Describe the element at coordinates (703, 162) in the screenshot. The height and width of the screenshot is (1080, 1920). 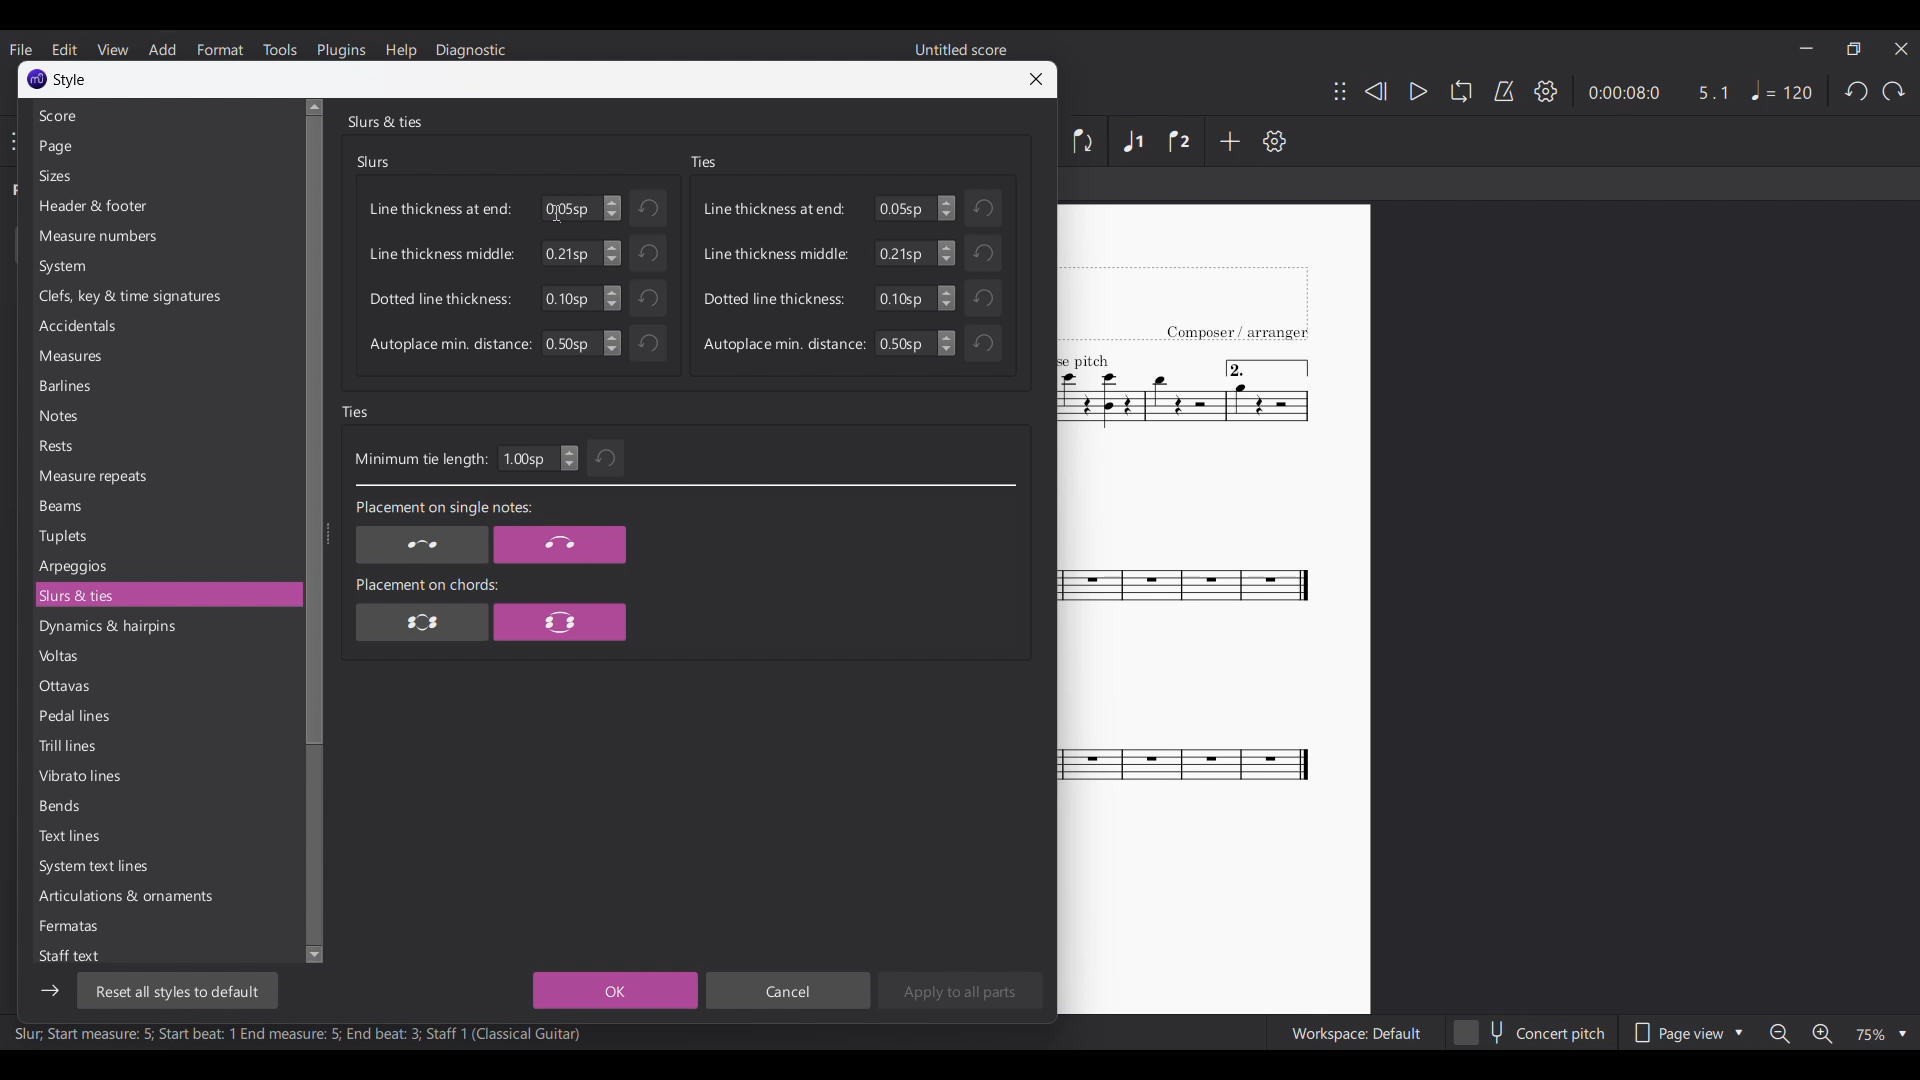
I see `Ties` at that location.